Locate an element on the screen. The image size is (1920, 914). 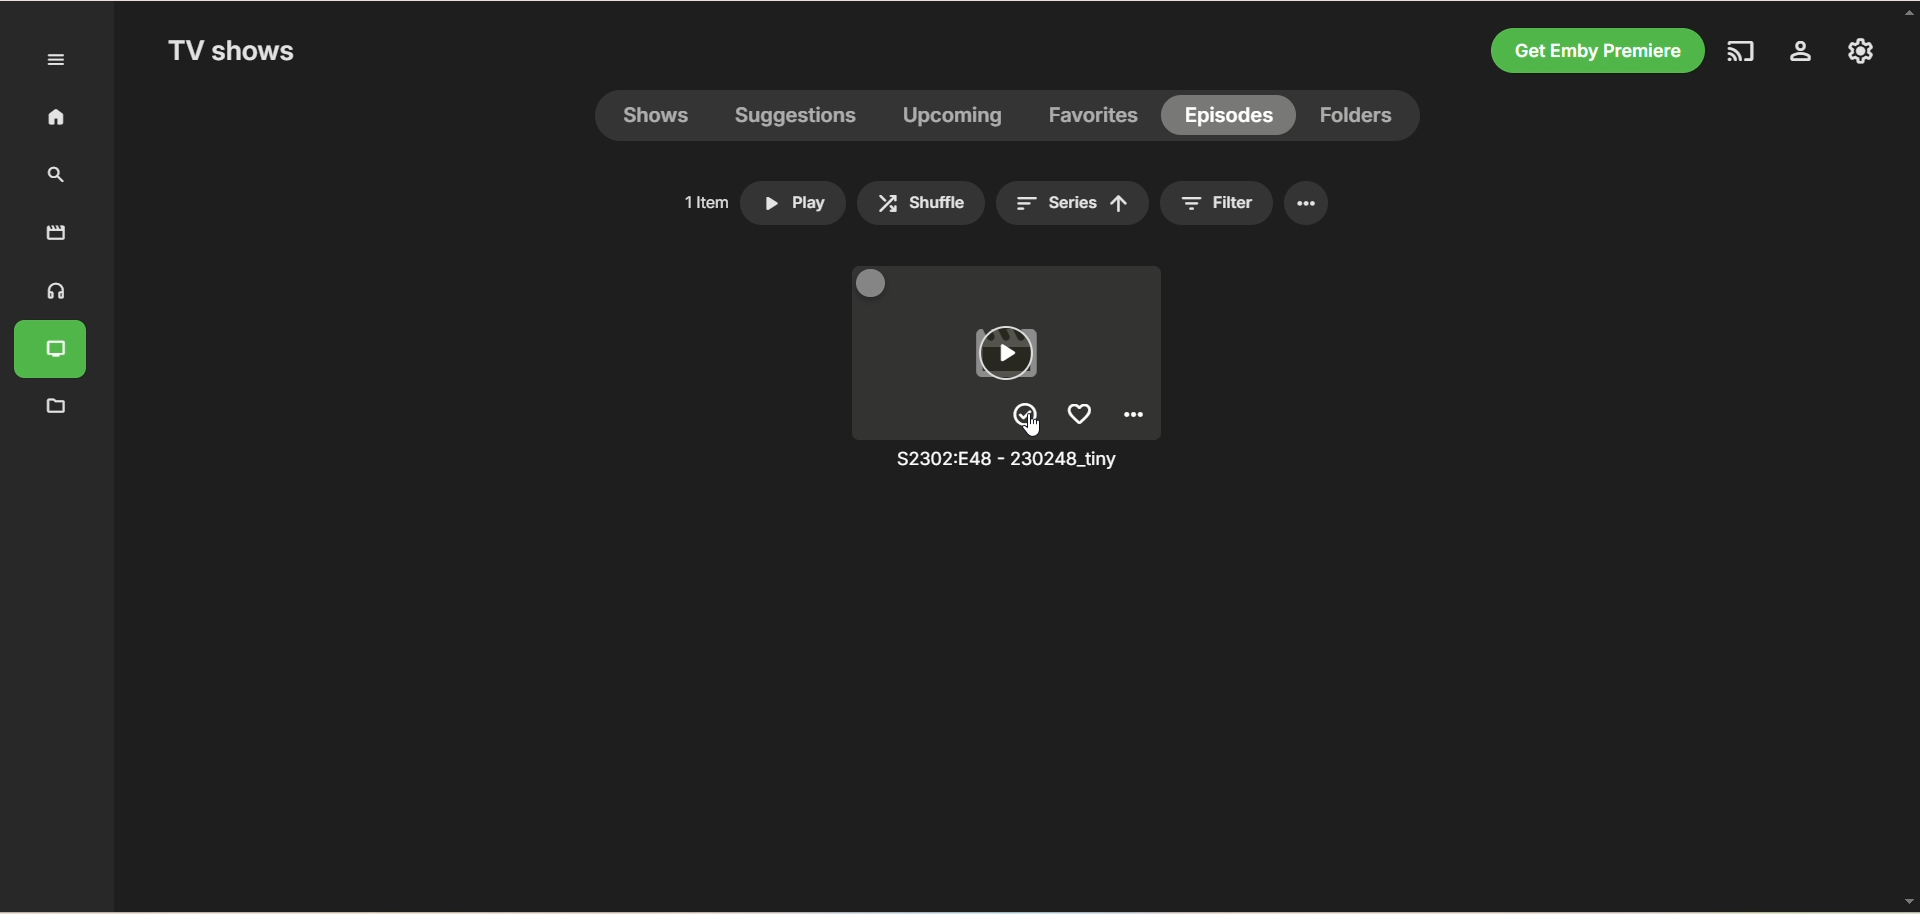
folders is located at coordinates (1361, 117).